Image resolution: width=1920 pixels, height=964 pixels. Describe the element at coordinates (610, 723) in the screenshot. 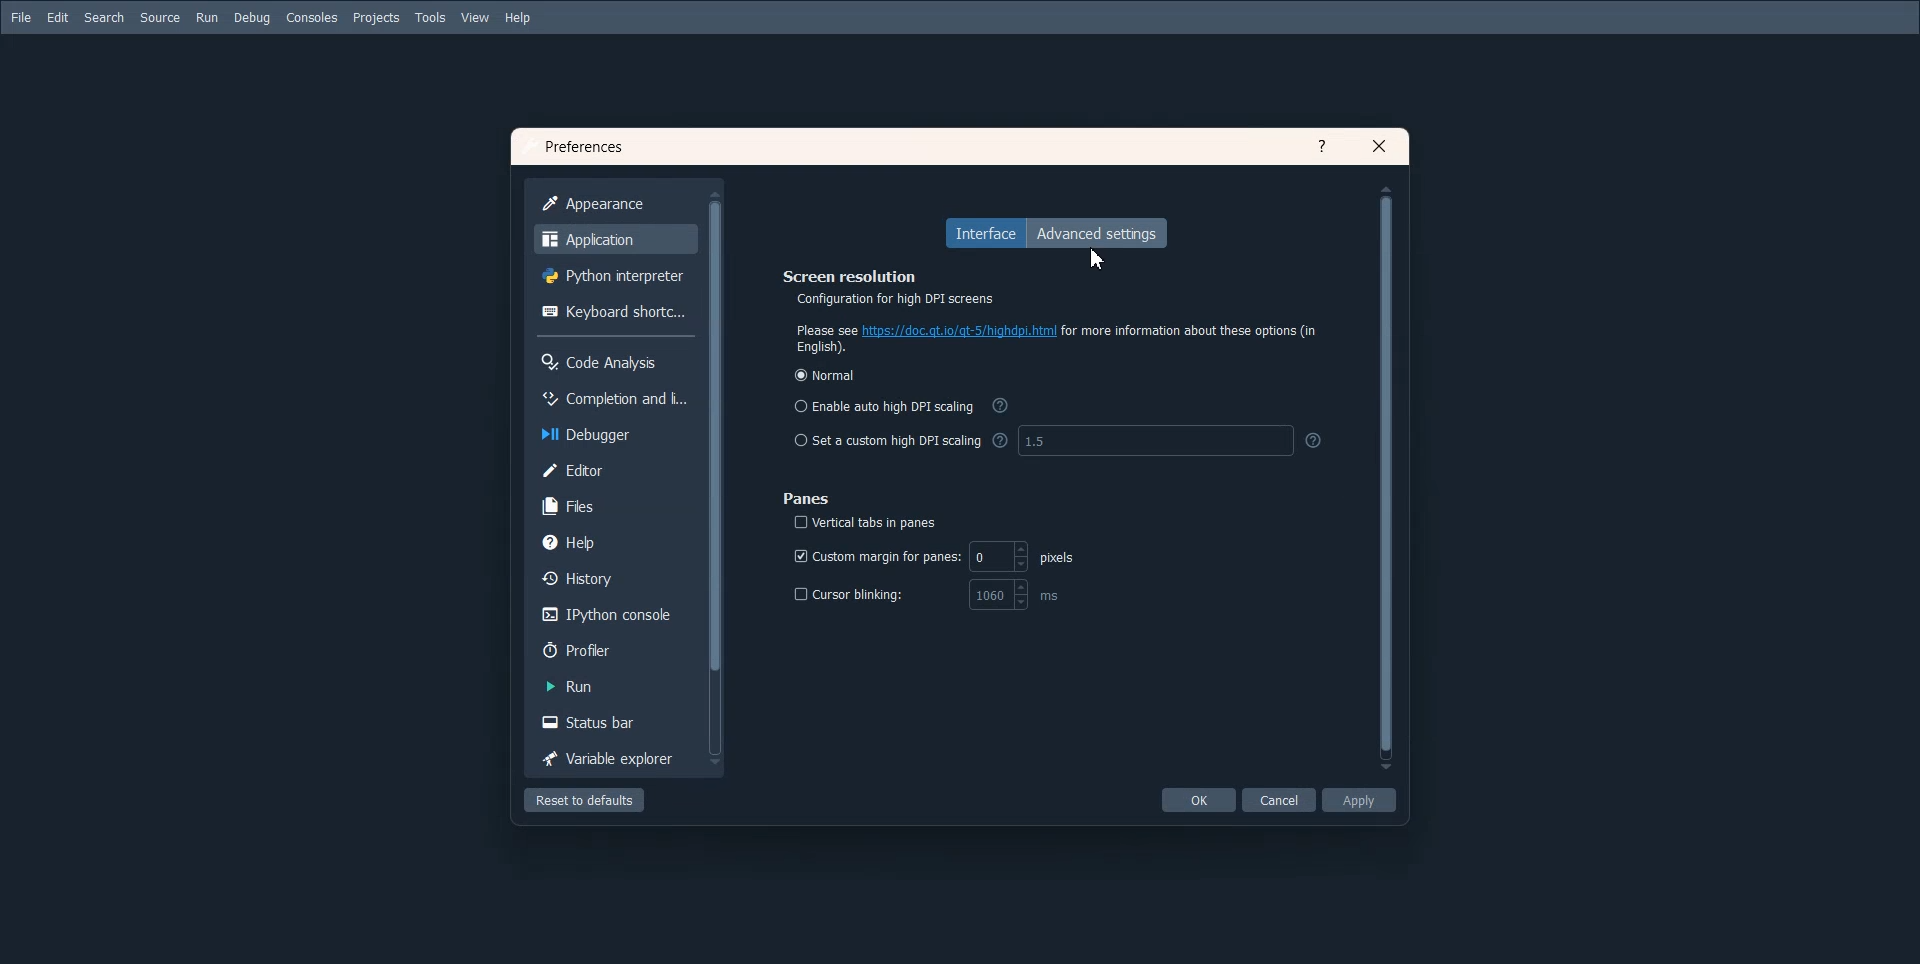

I see `Status bar` at that location.